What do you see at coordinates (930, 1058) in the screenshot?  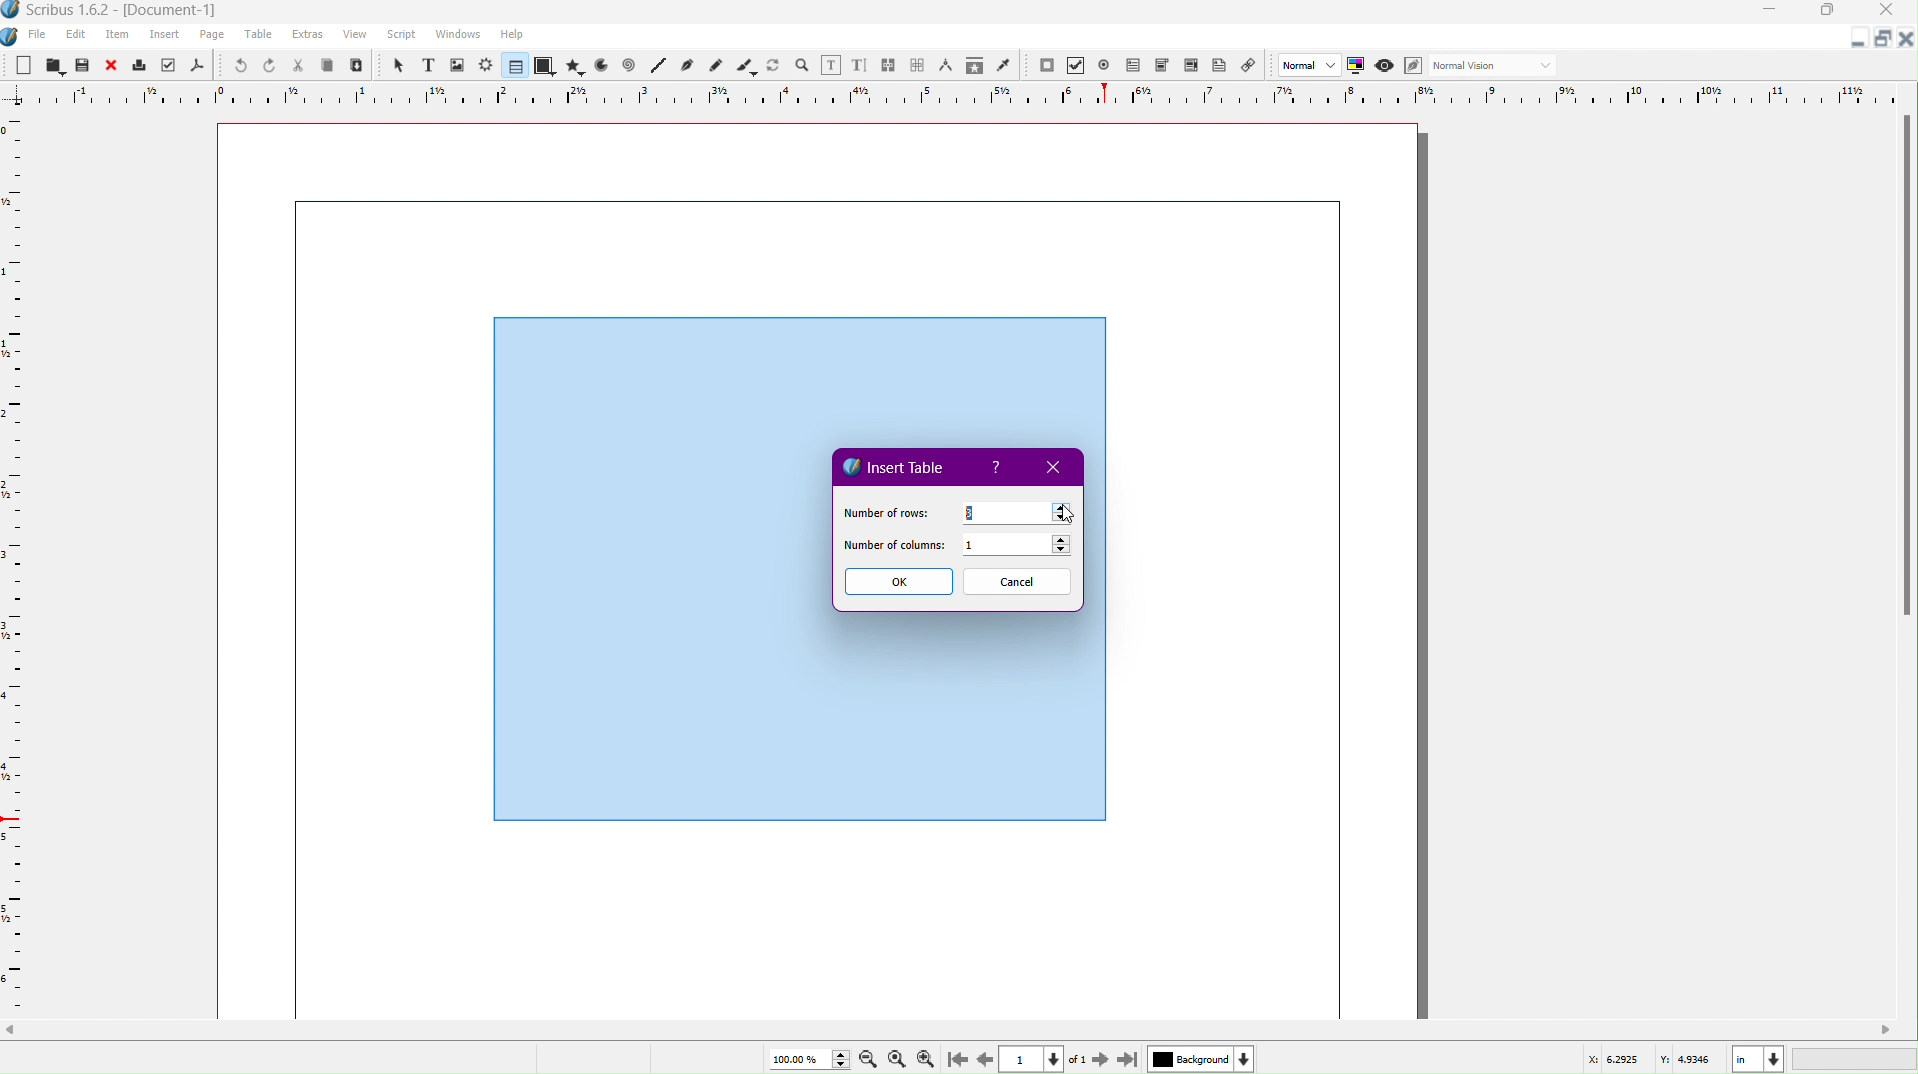 I see `Zoom In` at bounding box center [930, 1058].